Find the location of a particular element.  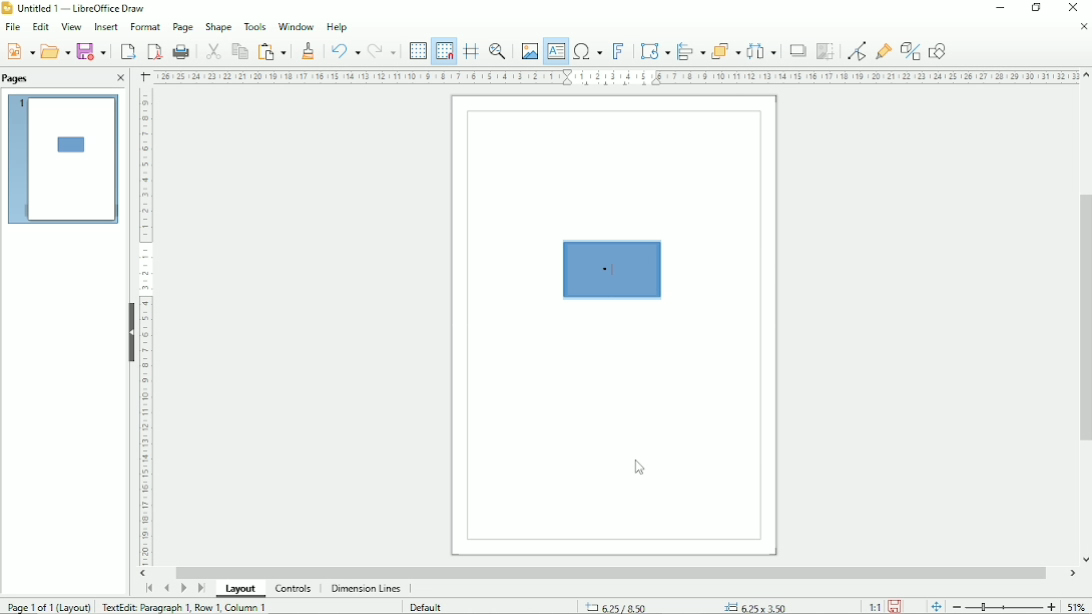

Hide is located at coordinates (131, 332).